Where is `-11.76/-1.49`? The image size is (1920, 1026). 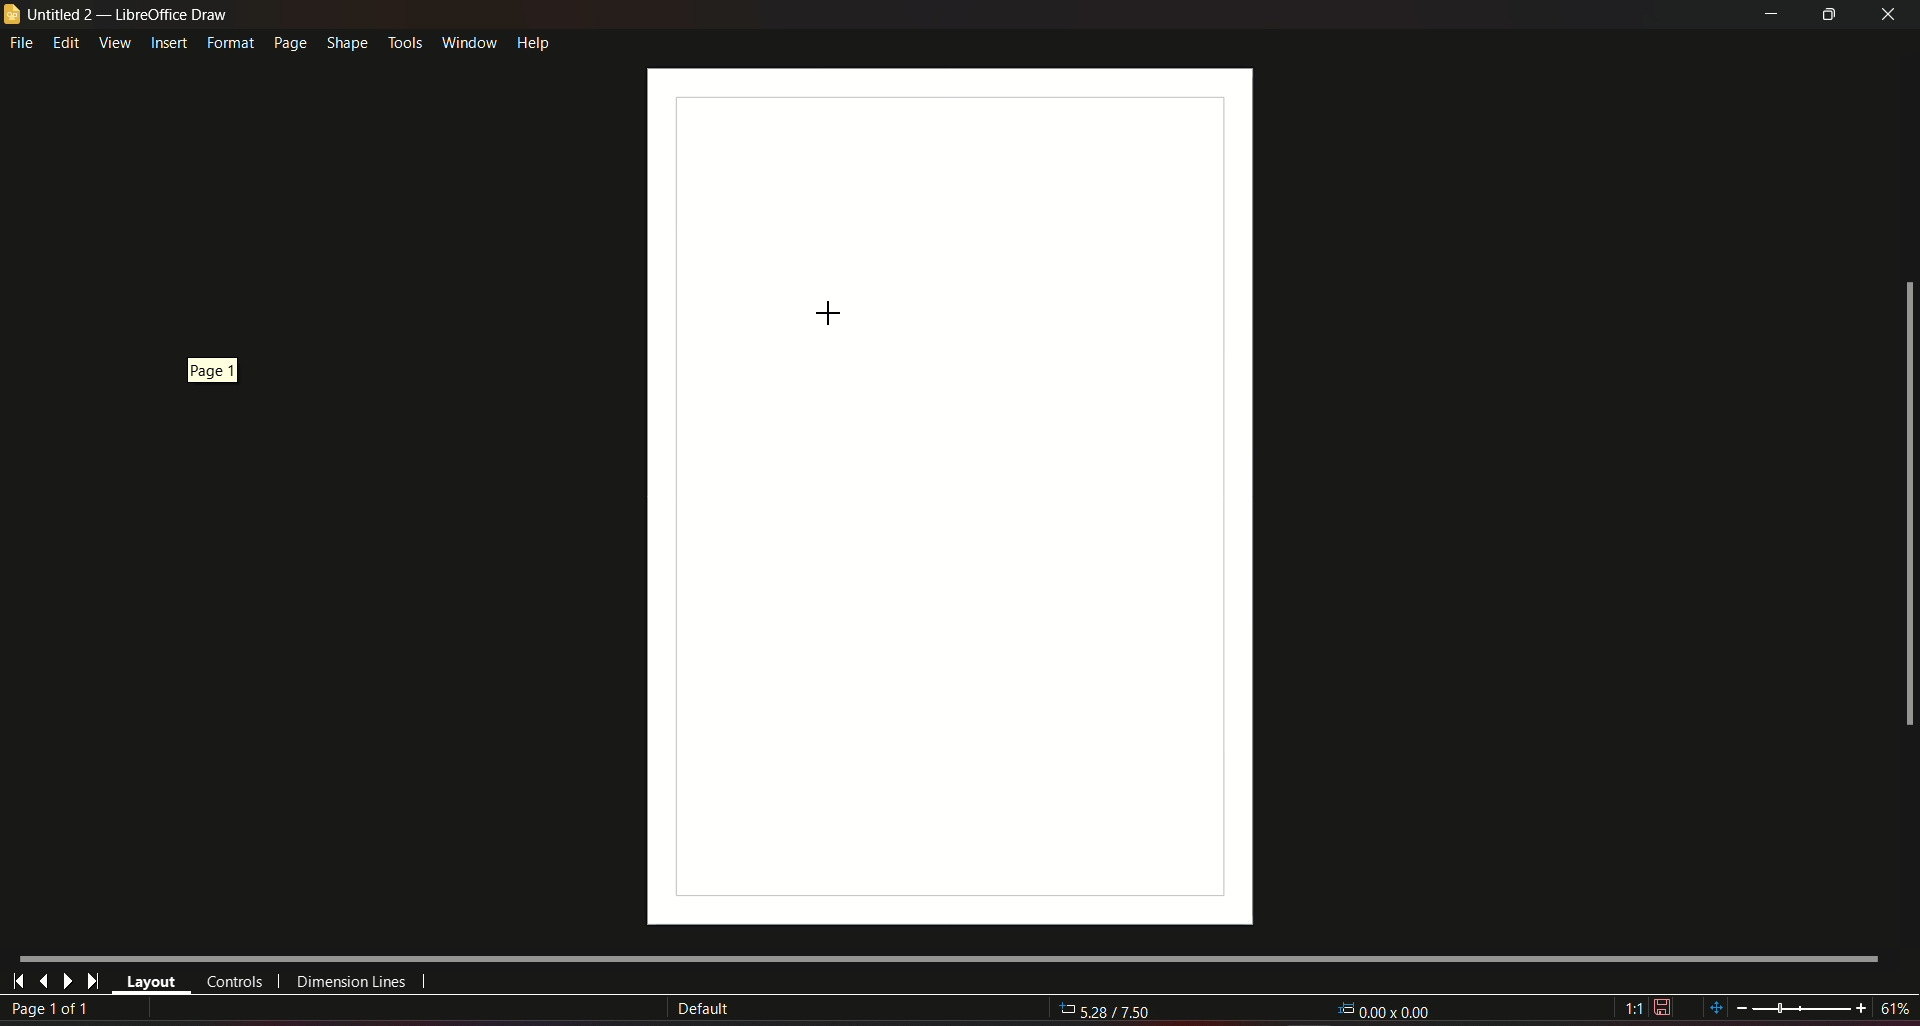
-11.76/-1.49 is located at coordinates (1117, 1012).